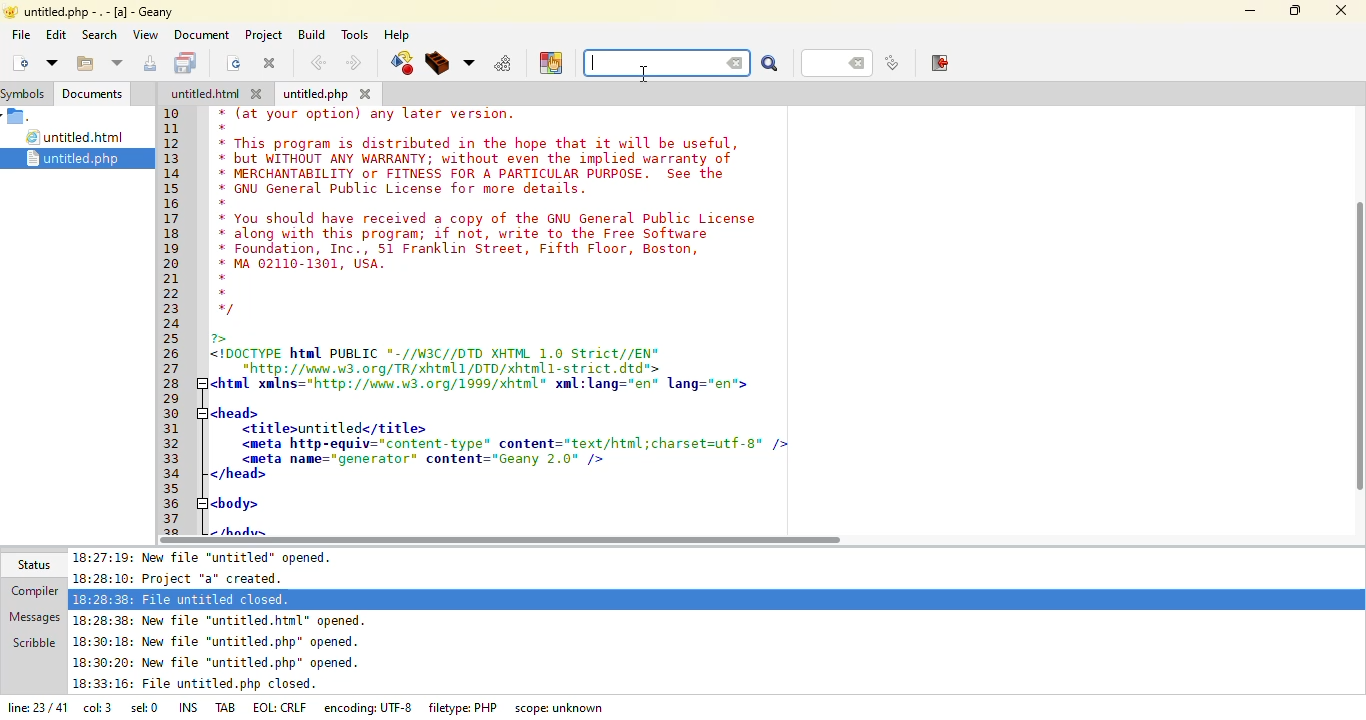 The height and width of the screenshot is (720, 1366). I want to click on  <meta http-equiv="content-type" content="text/html;charset=utf-8" />, so click(513, 443).